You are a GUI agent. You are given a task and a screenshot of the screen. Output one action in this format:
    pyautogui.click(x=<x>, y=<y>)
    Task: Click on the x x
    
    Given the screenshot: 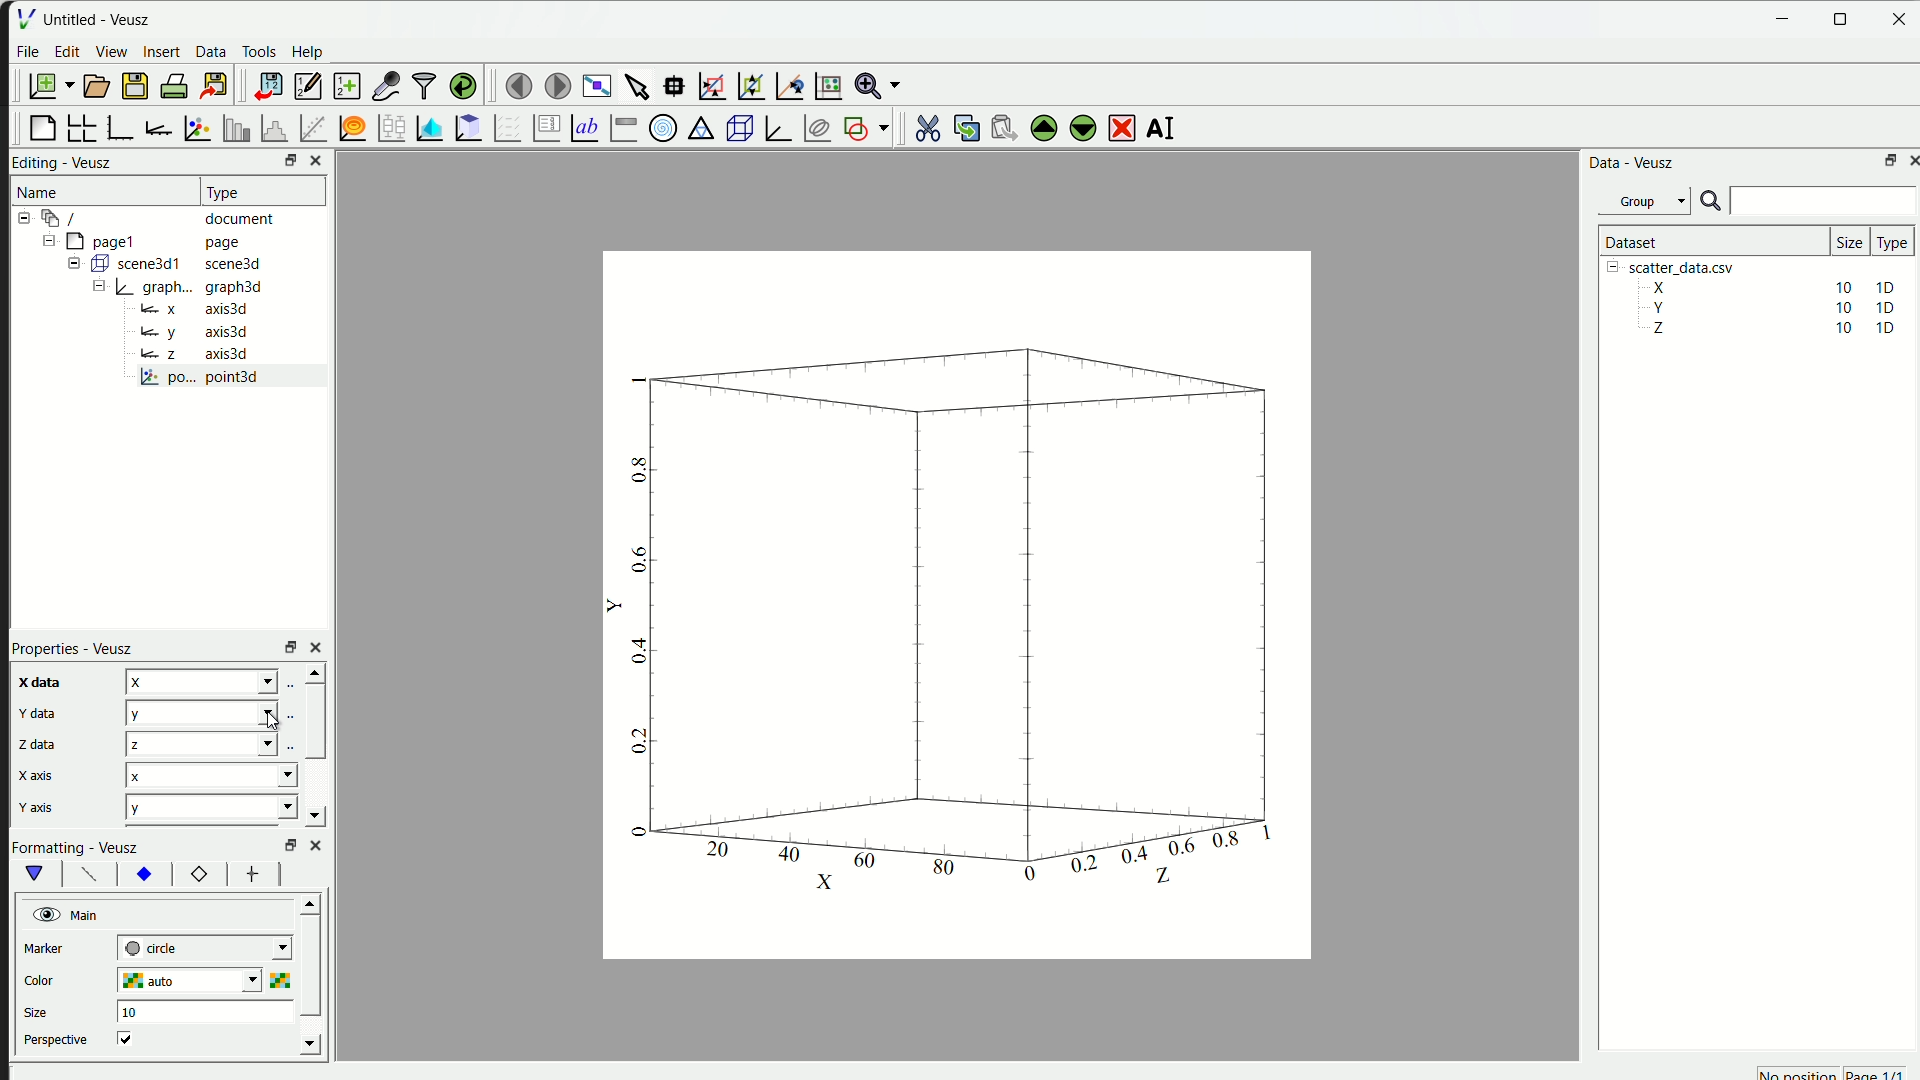 What is the action you would take?
    pyautogui.click(x=221, y=745)
    